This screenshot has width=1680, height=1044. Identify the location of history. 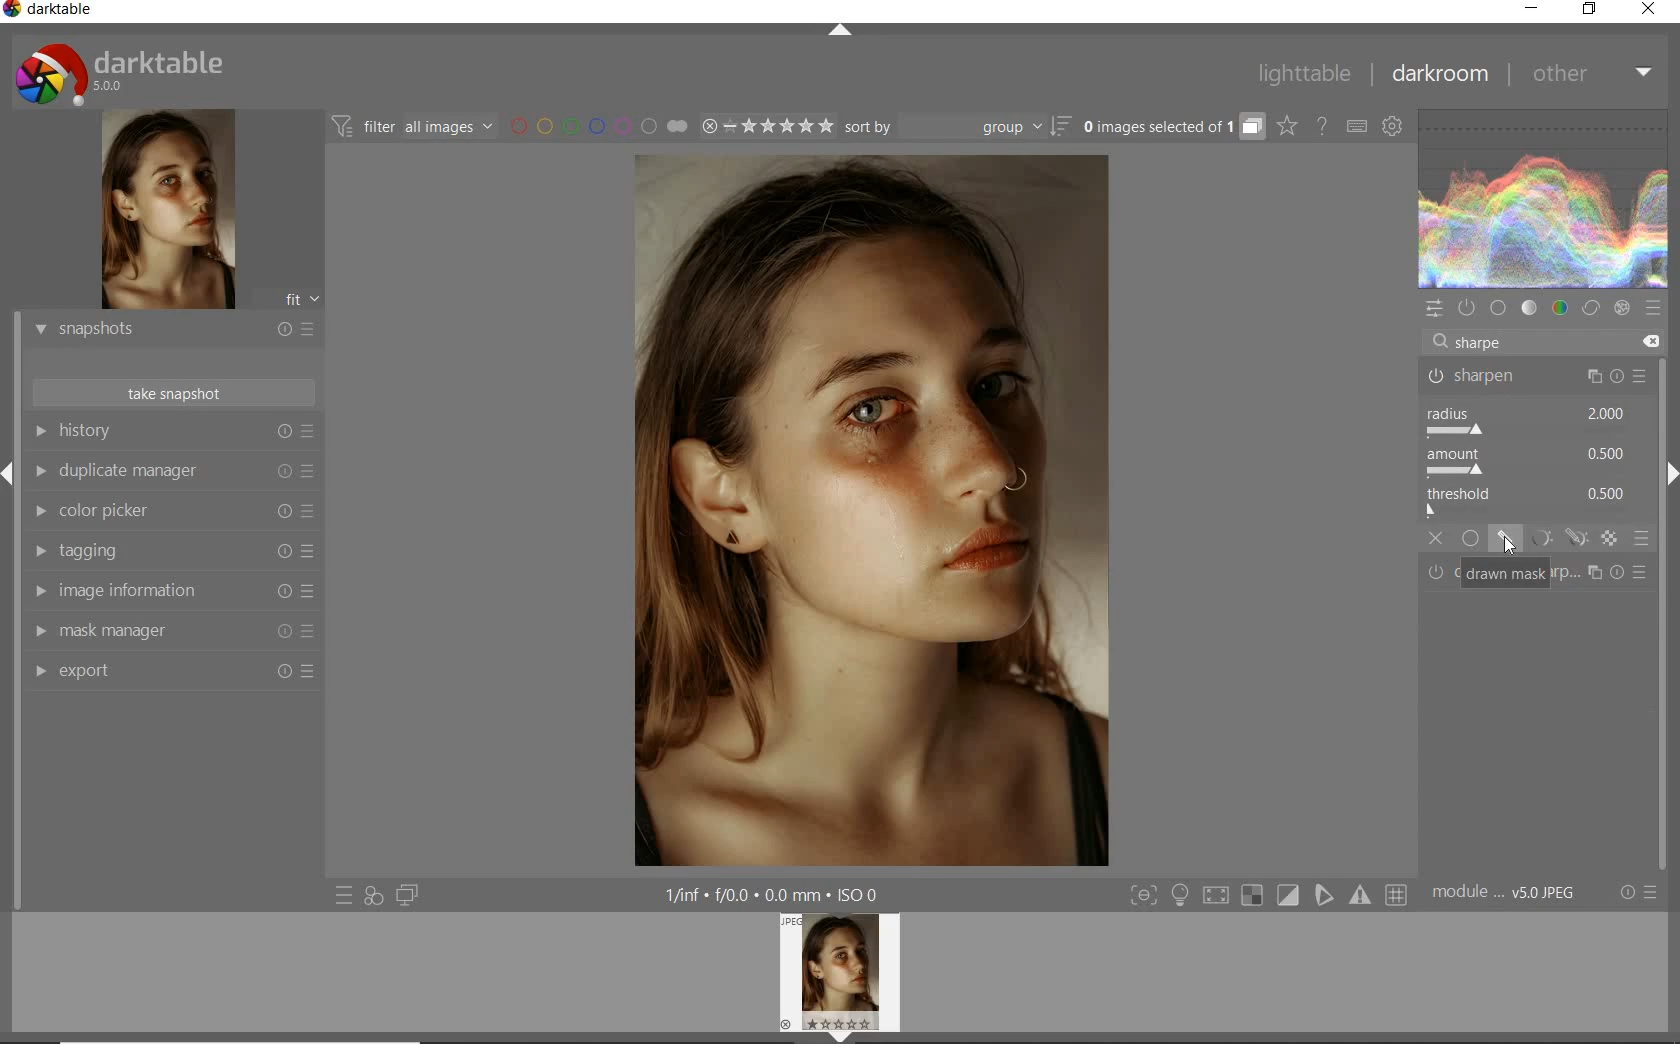
(173, 432).